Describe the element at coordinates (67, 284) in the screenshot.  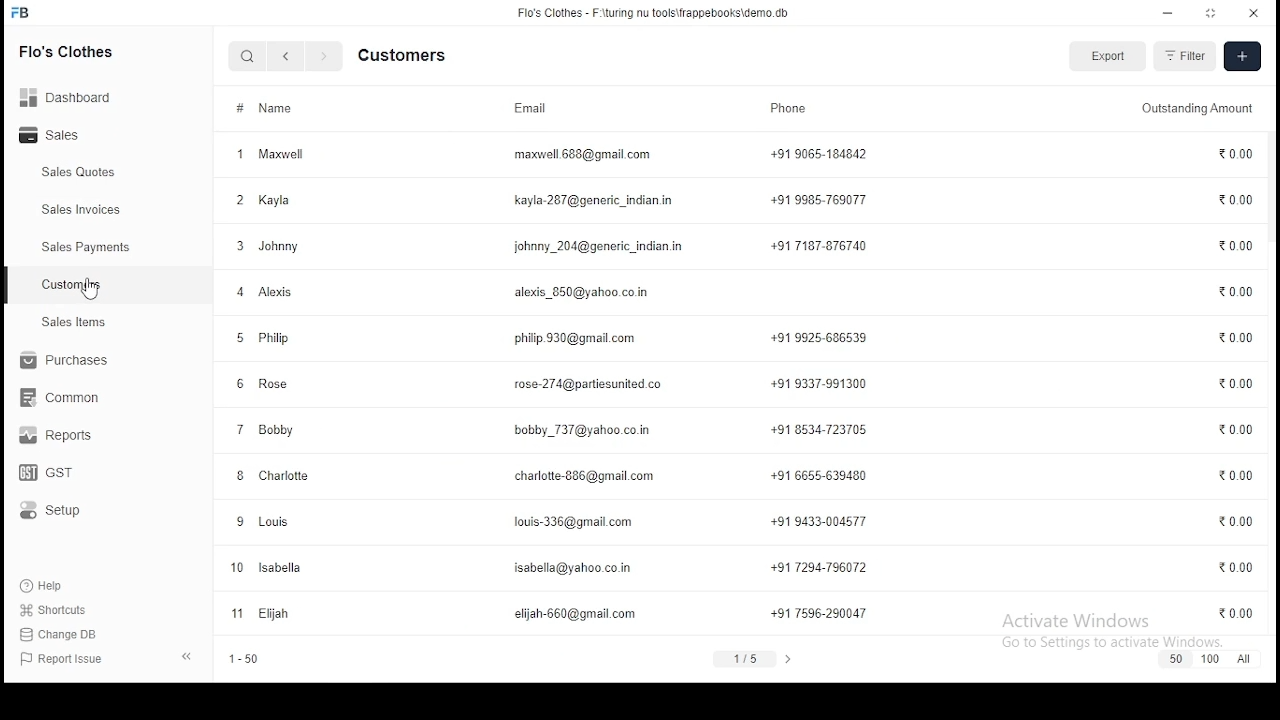
I see `Customers` at that location.